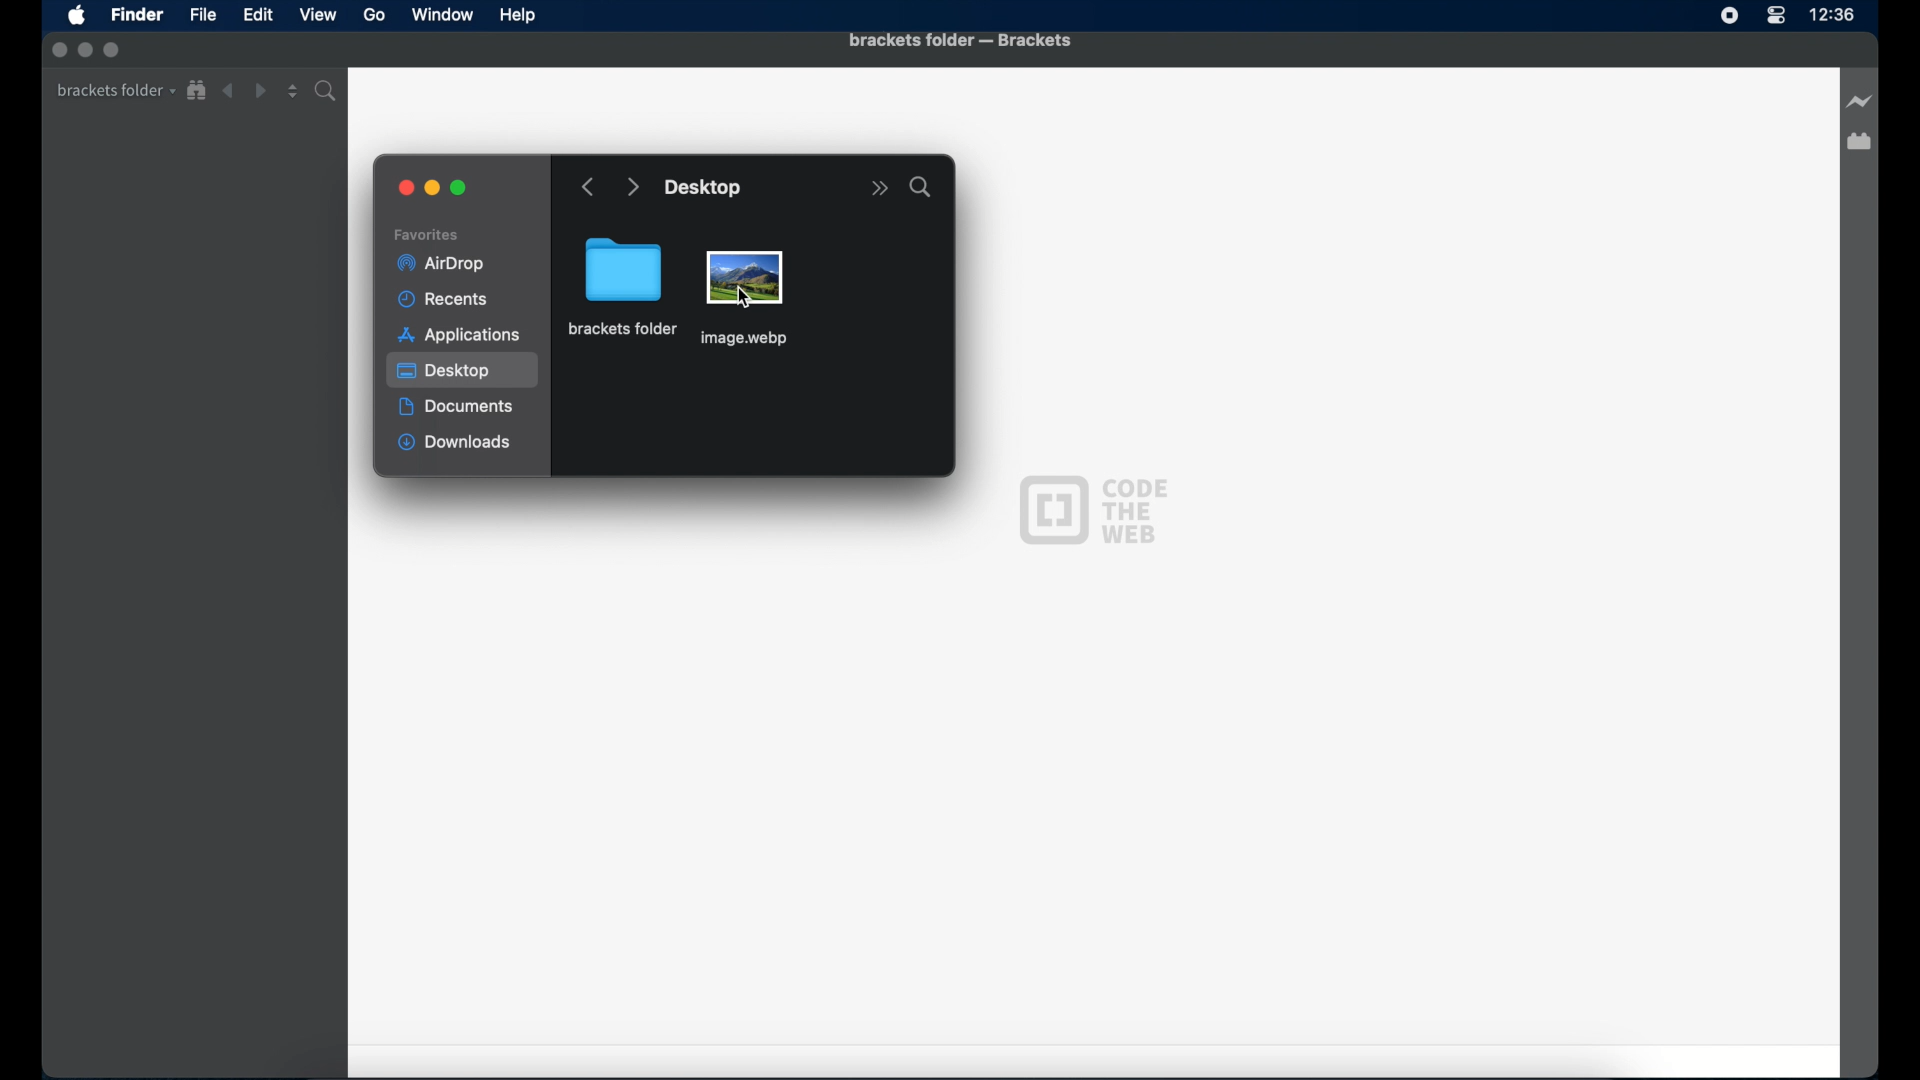 The image size is (1920, 1080). Describe the element at coordinates (1730, 17) in the screenshot. I see `screen recorder icon` at that location.